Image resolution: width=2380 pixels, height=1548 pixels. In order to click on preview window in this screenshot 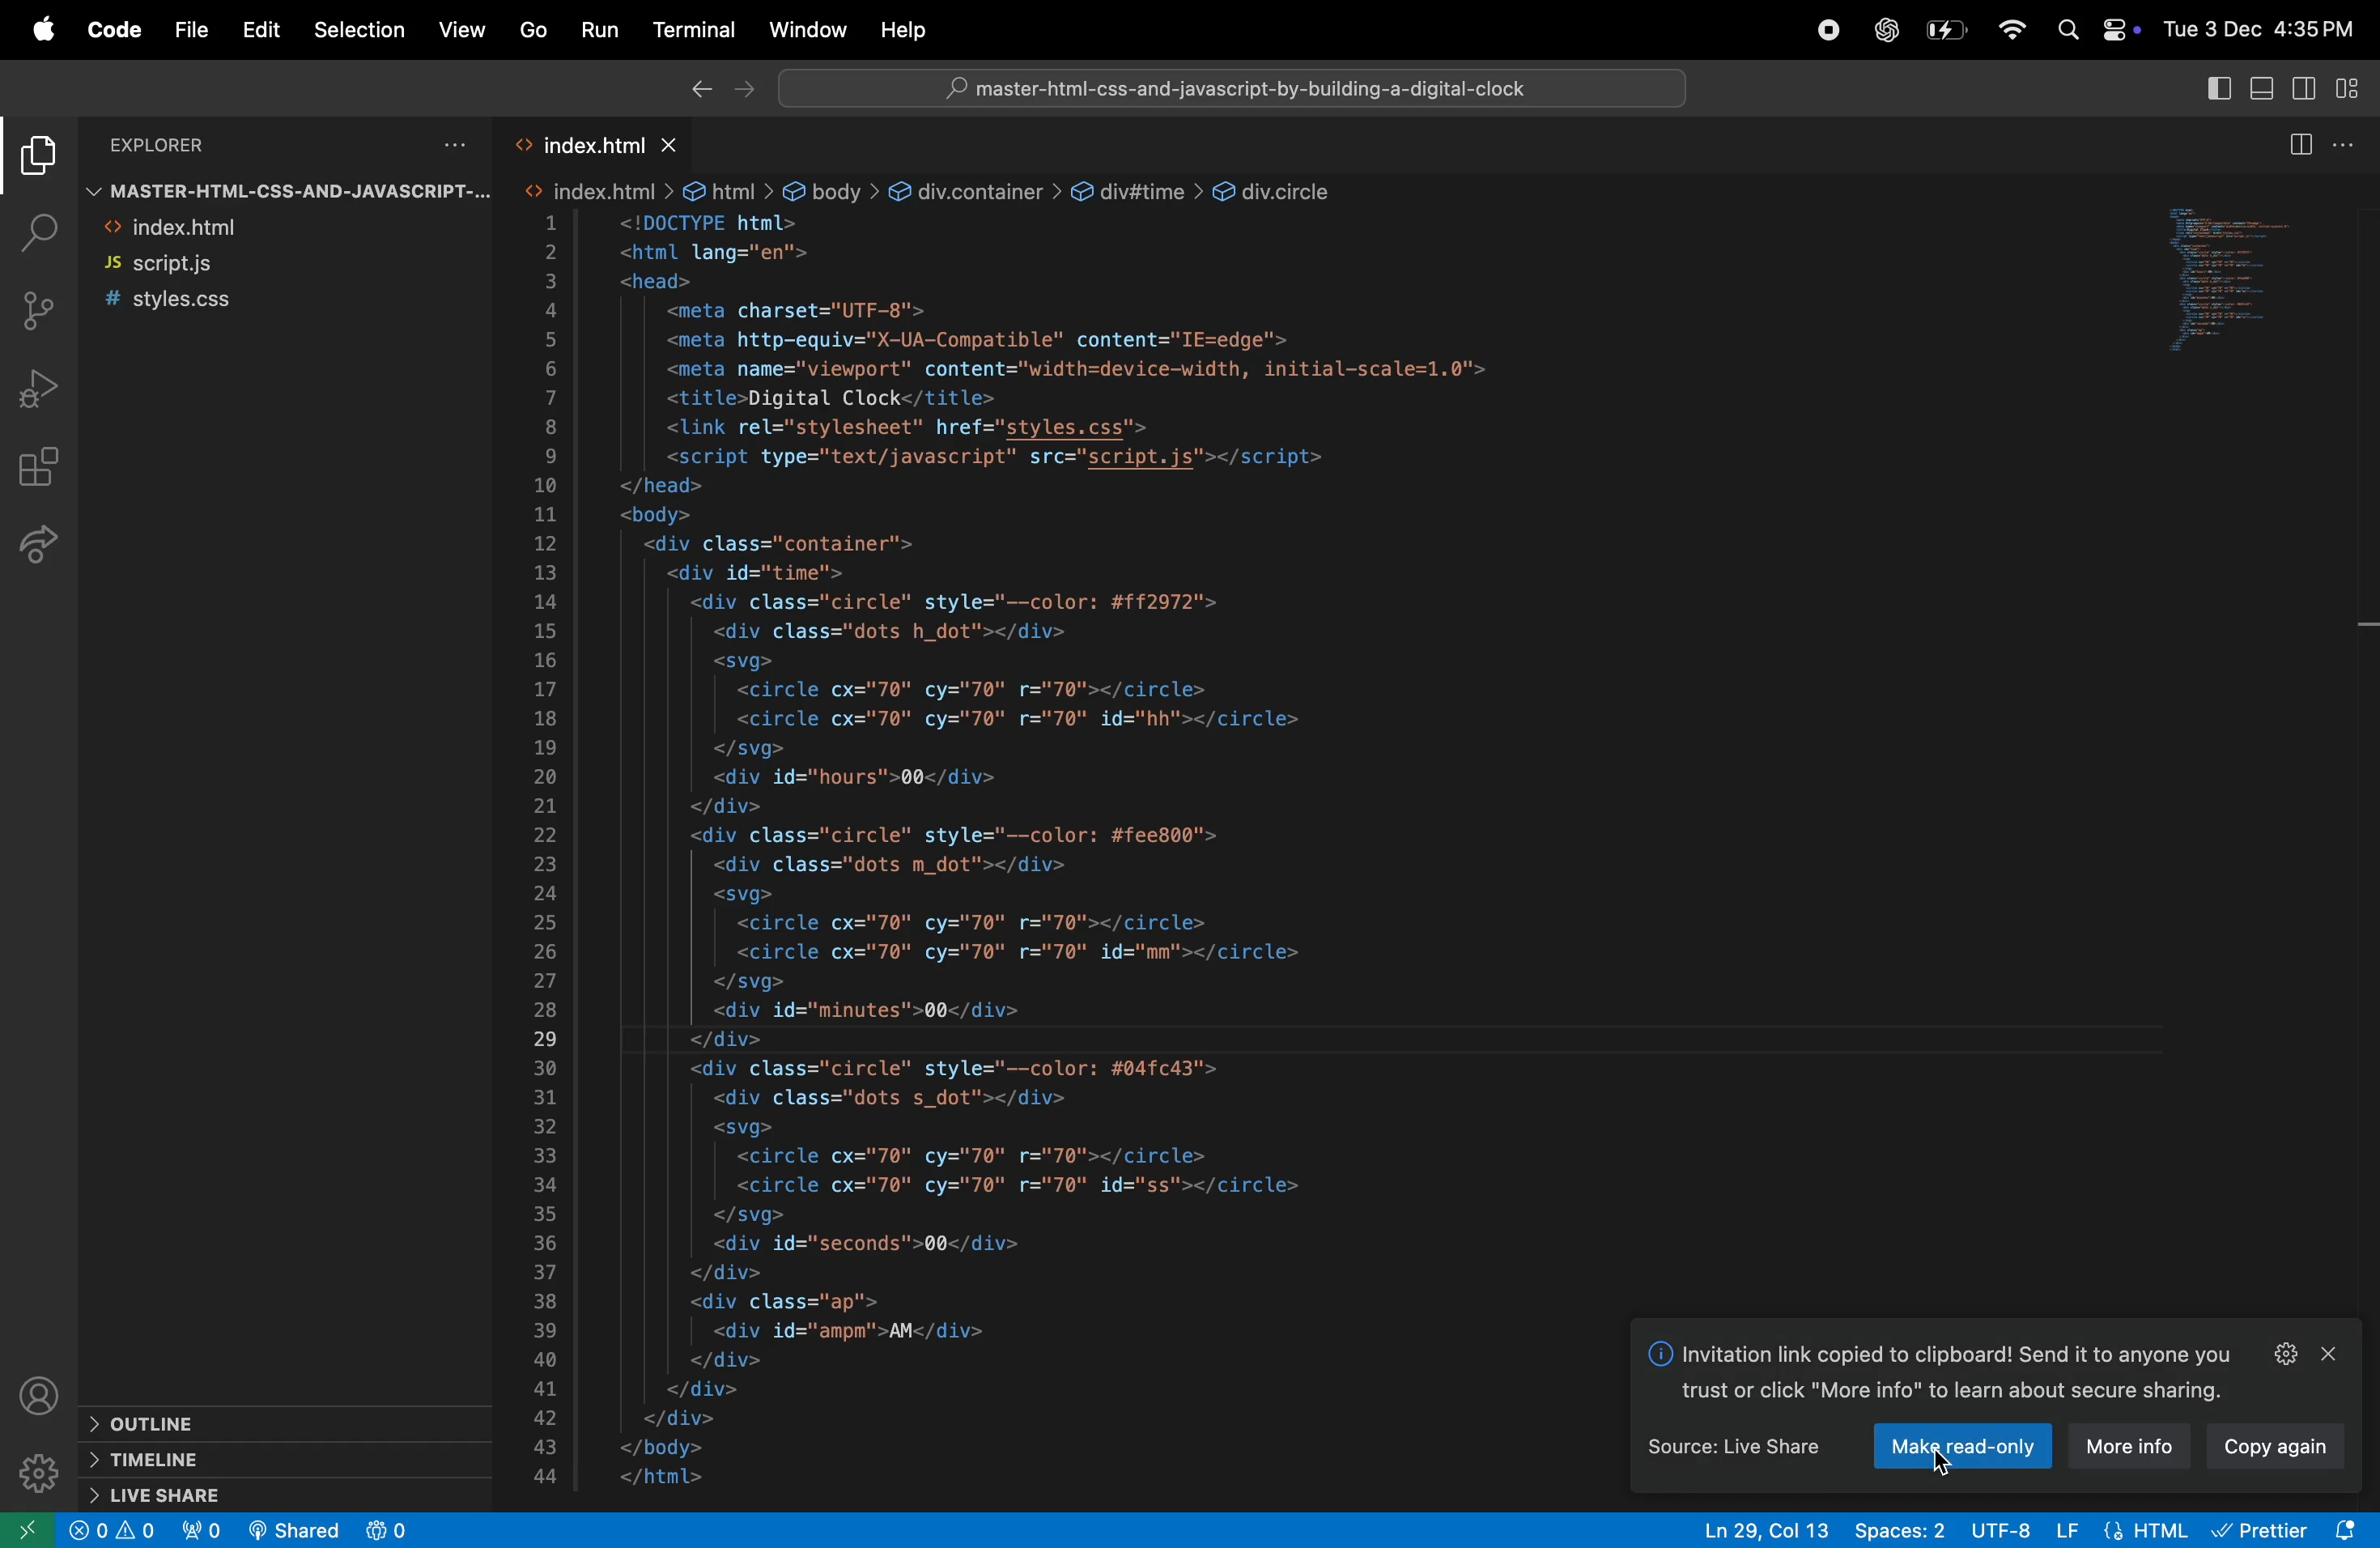, I will do `click(2245, 284)`.